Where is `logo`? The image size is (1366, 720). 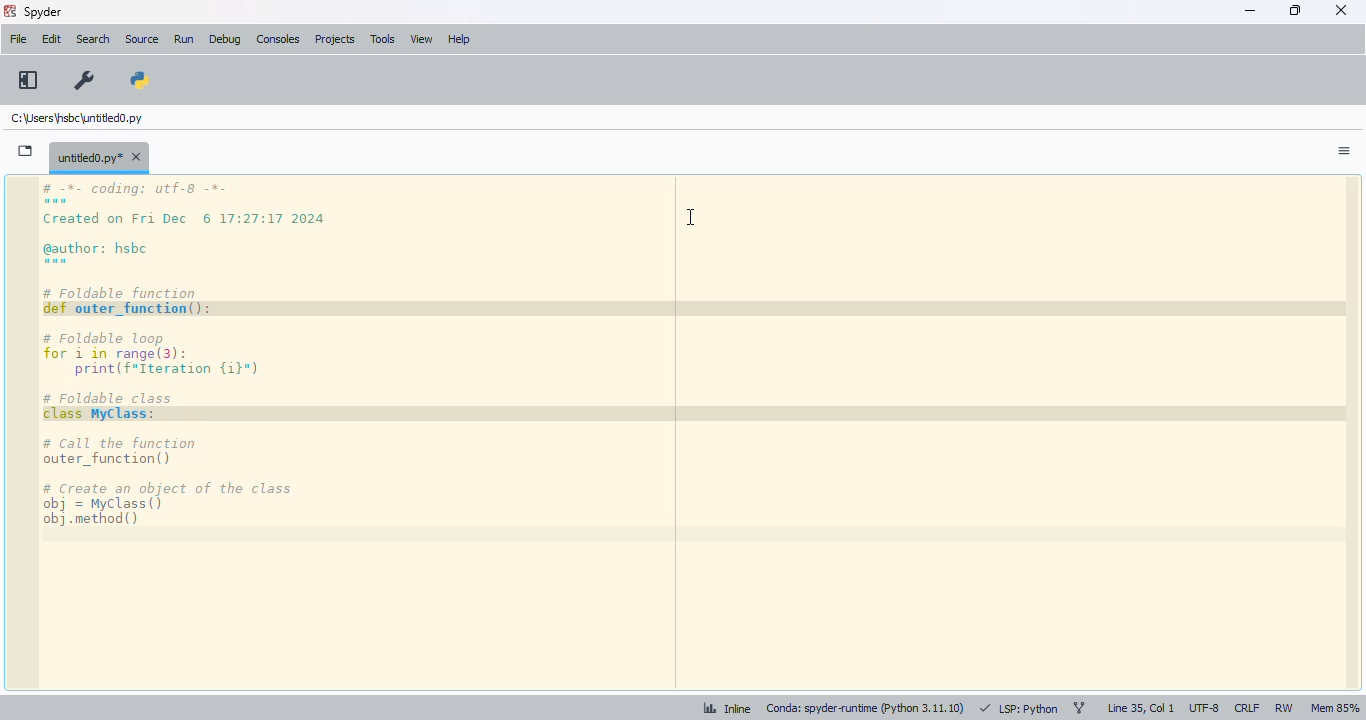 logo is located at coordinates (9, 11).